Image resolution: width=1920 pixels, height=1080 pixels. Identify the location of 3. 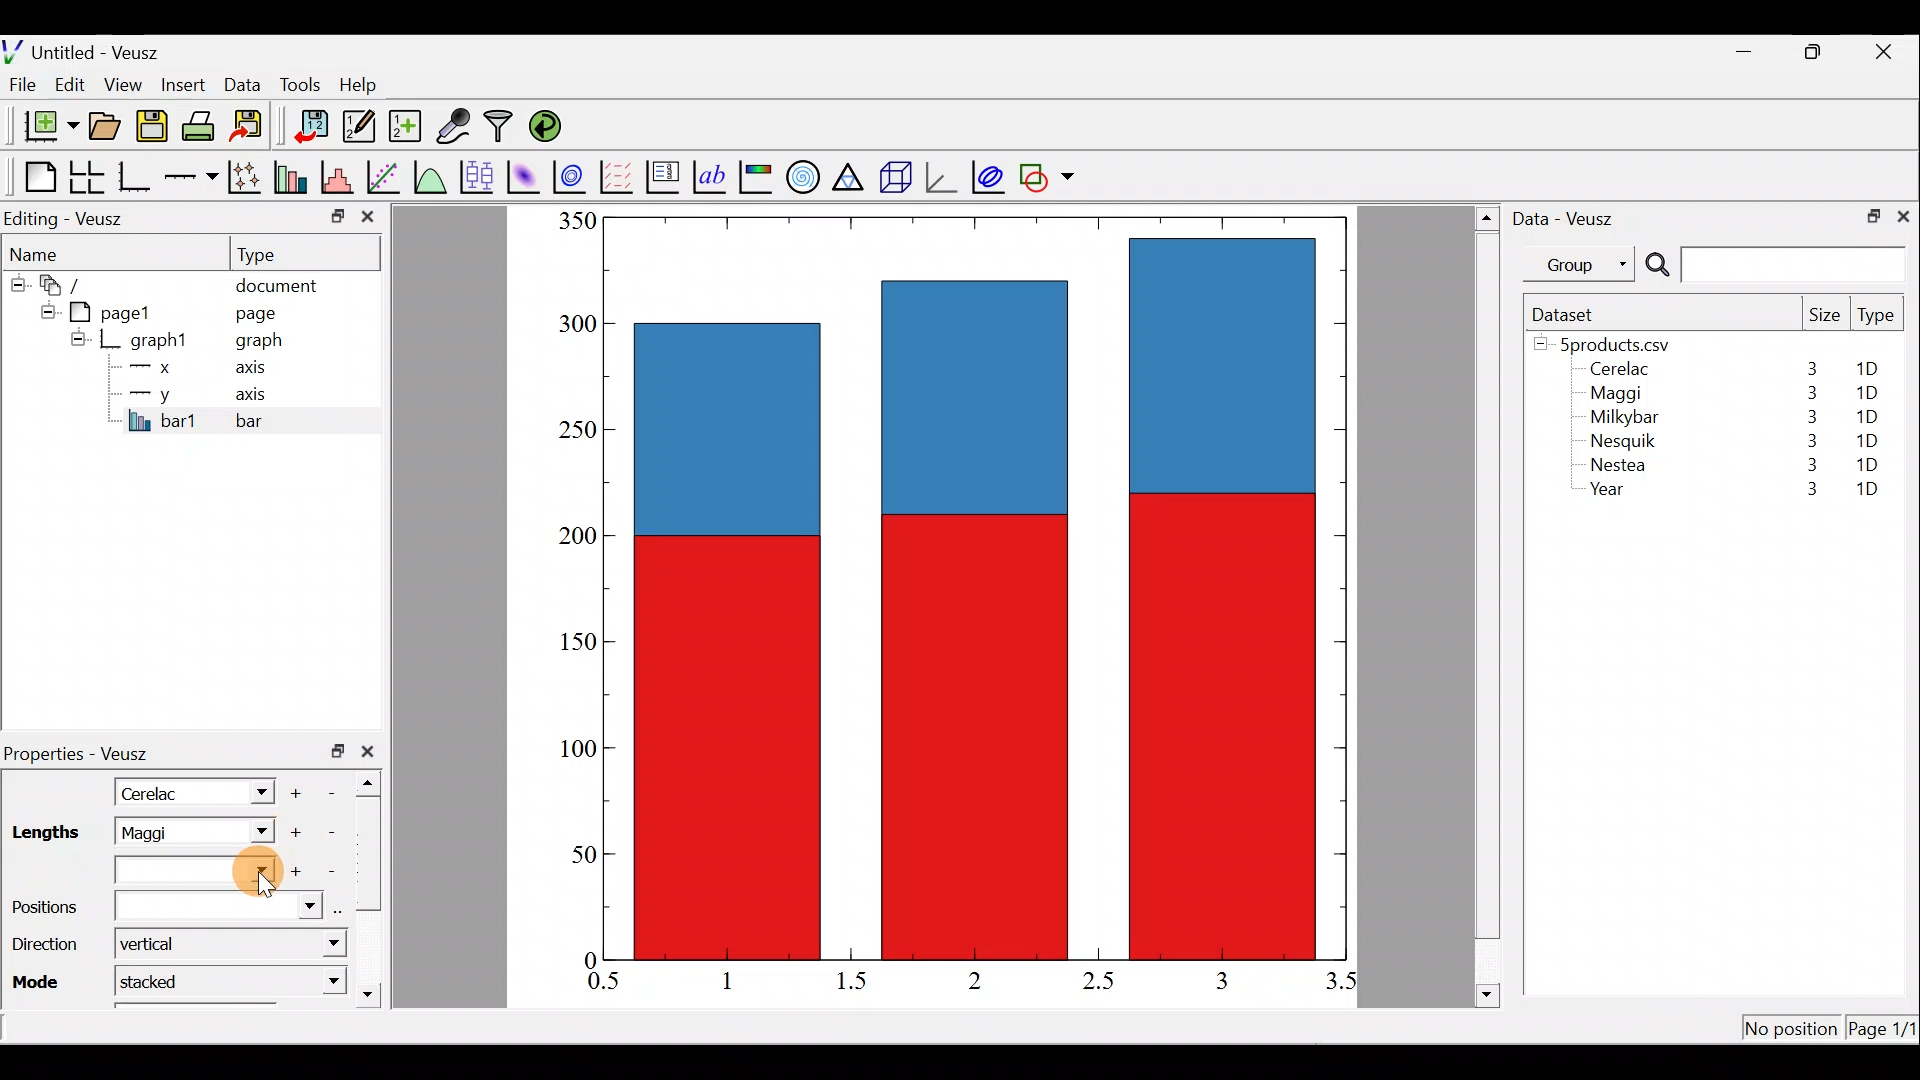
(1810, 368).